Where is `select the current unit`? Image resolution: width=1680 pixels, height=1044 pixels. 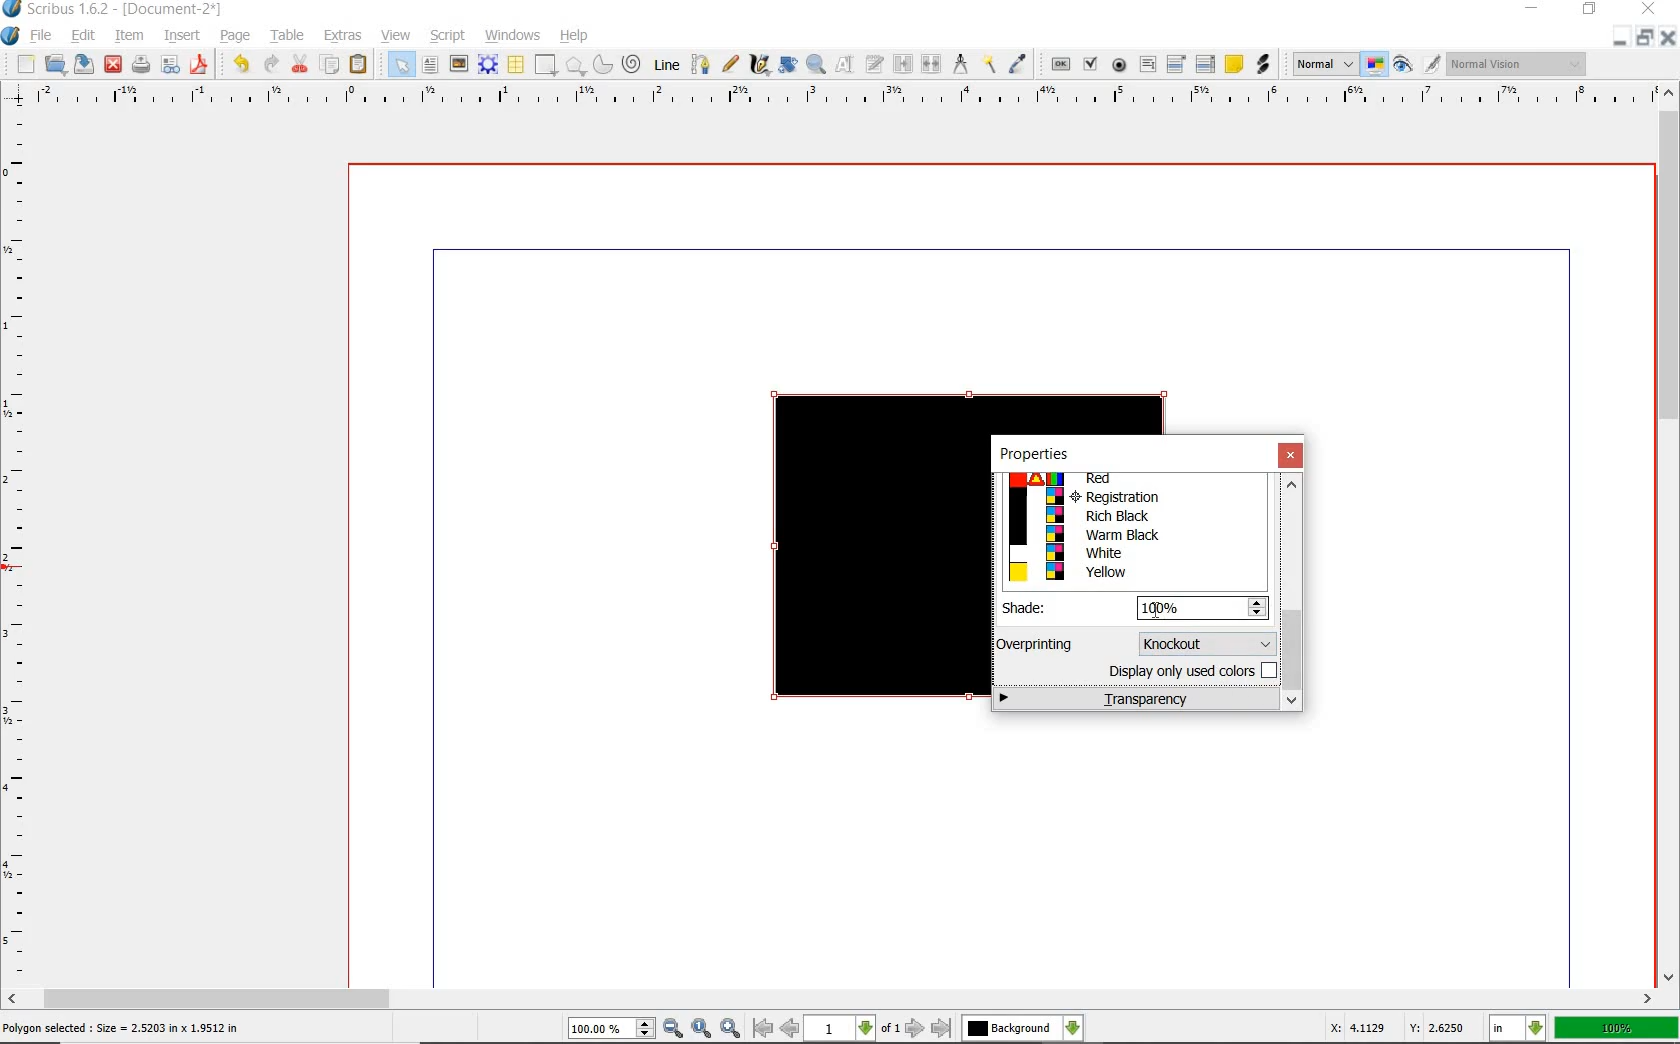
select the current unit is located at coordinates (1519, 1029).